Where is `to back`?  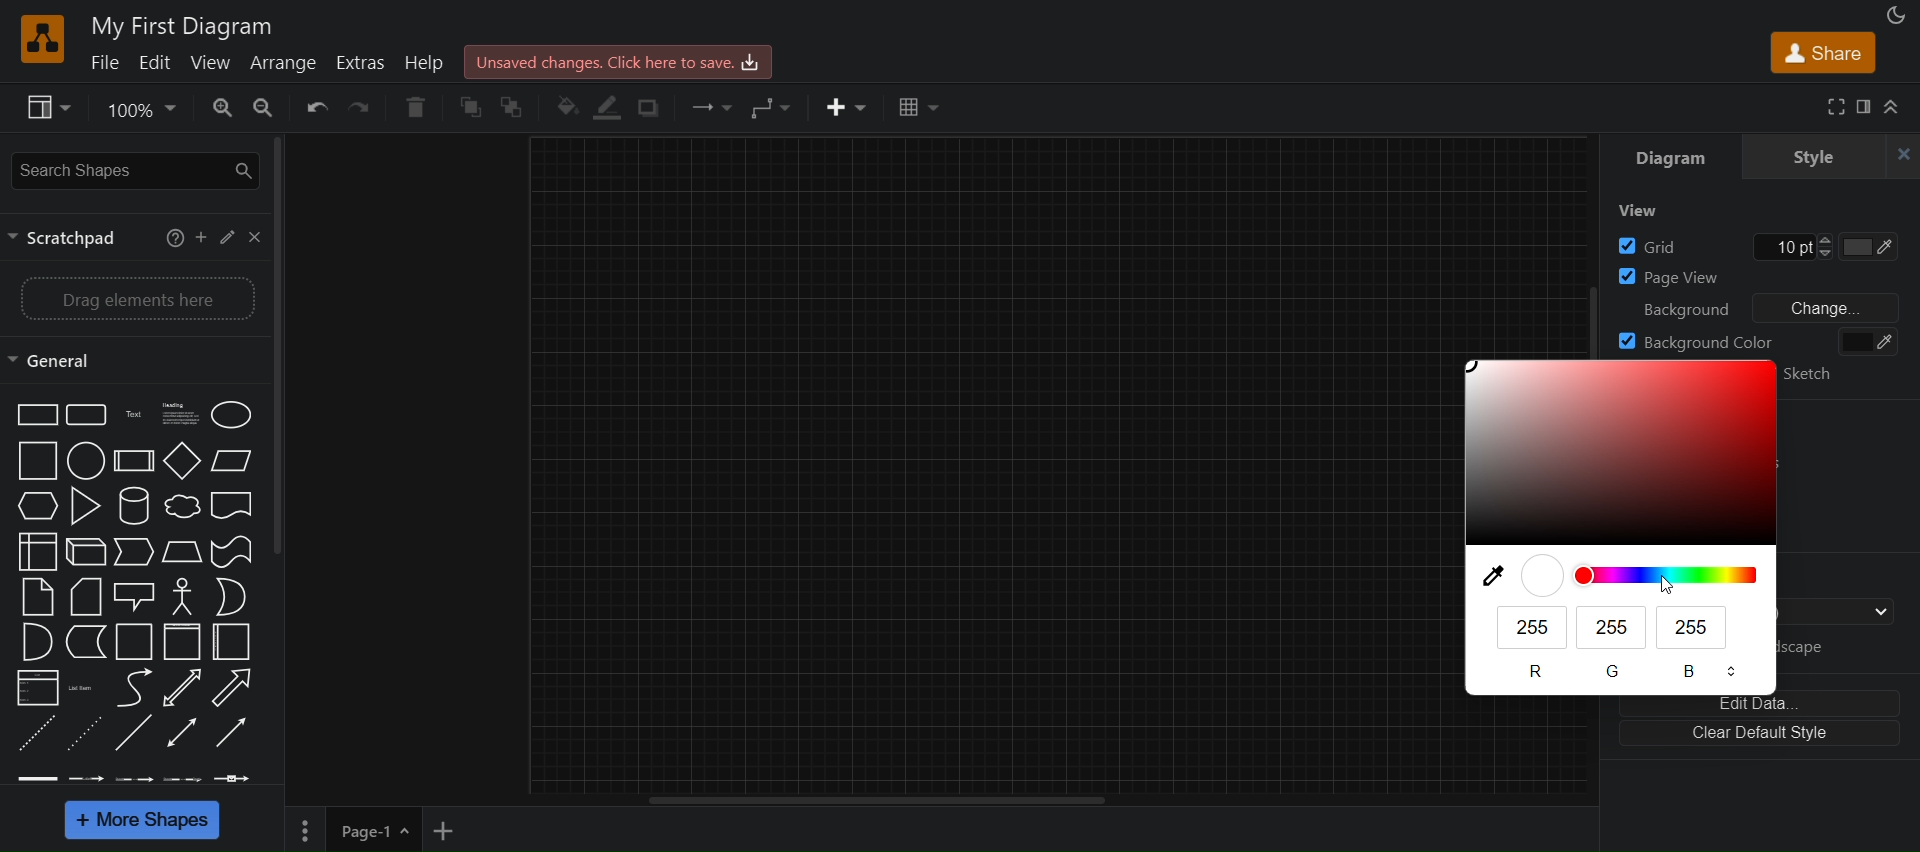
to back is located at coordinates (521, 104).